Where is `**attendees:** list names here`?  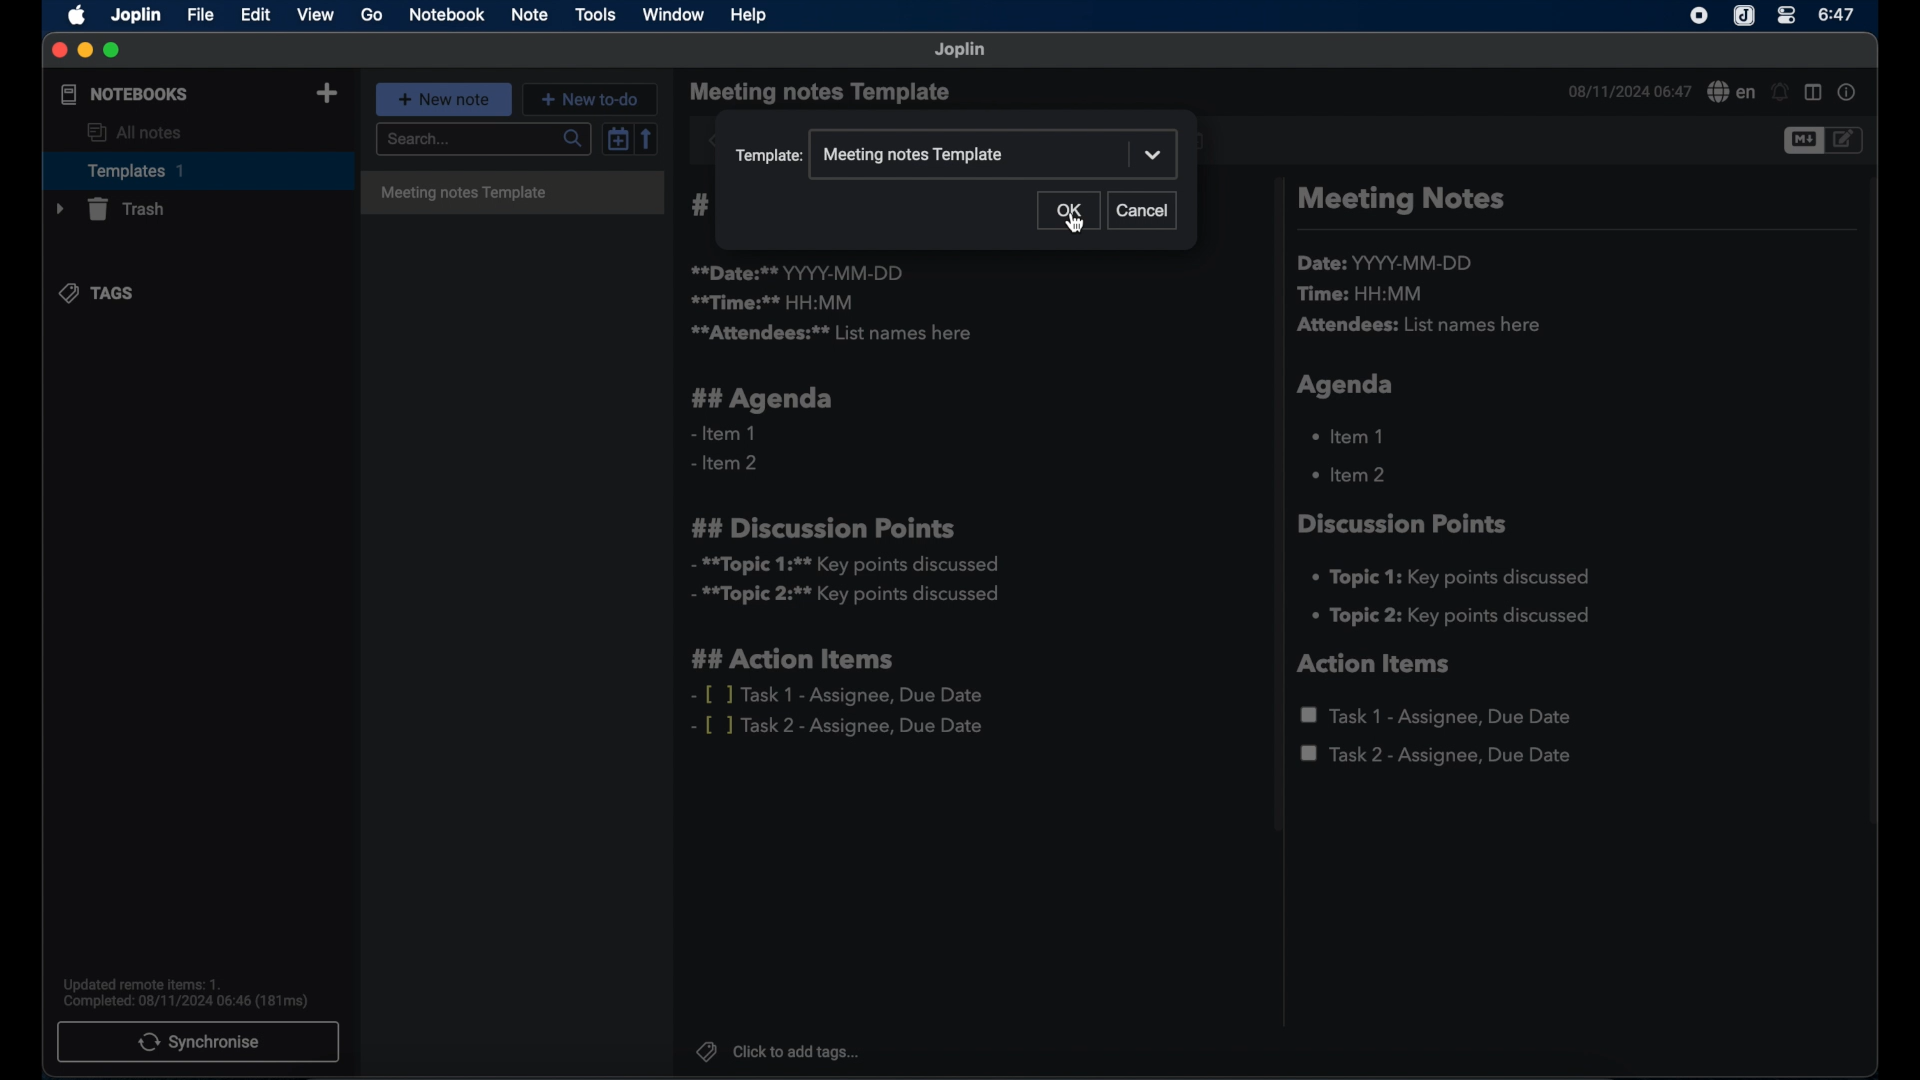 **attendees:** list names here is located at coordinates (830, 334).